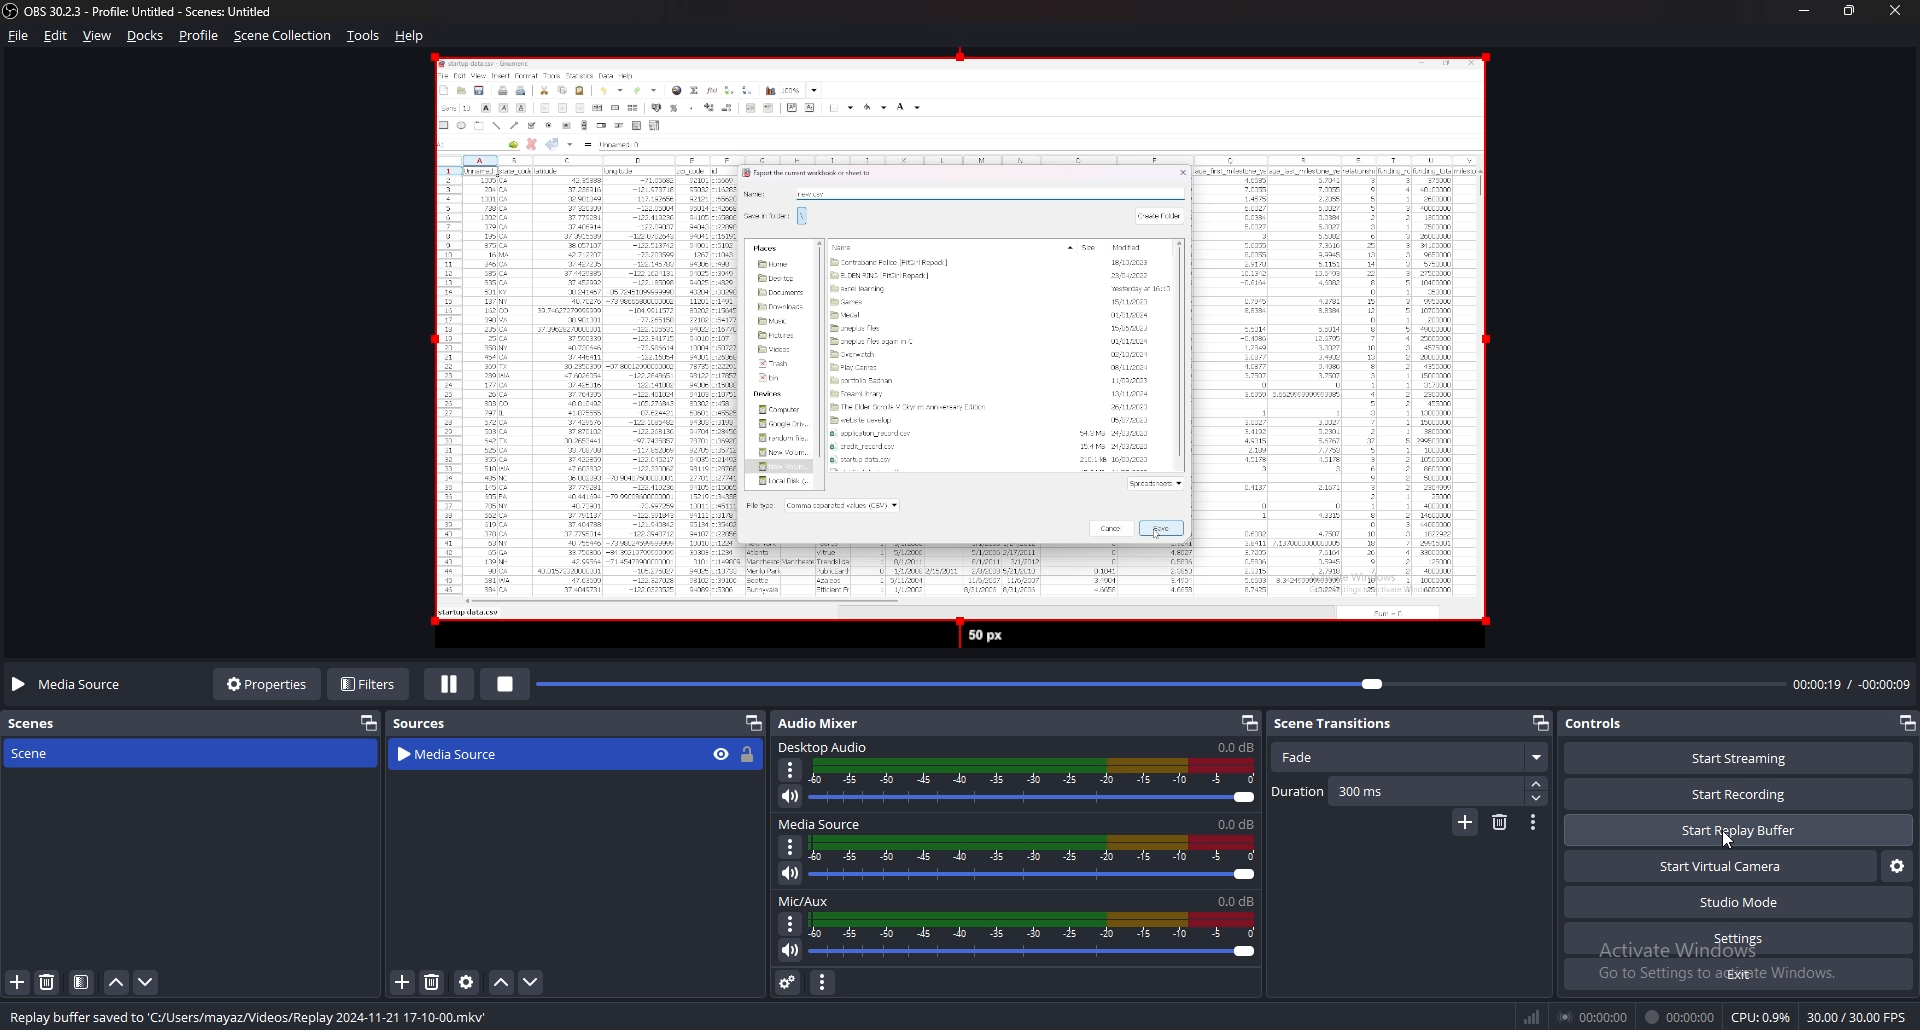 The height and width of the screenshot is (1030, 1920). What do you see at coordinates (362, 36) in the screenshot?
I see `tools` at bounding box center [362, 36].